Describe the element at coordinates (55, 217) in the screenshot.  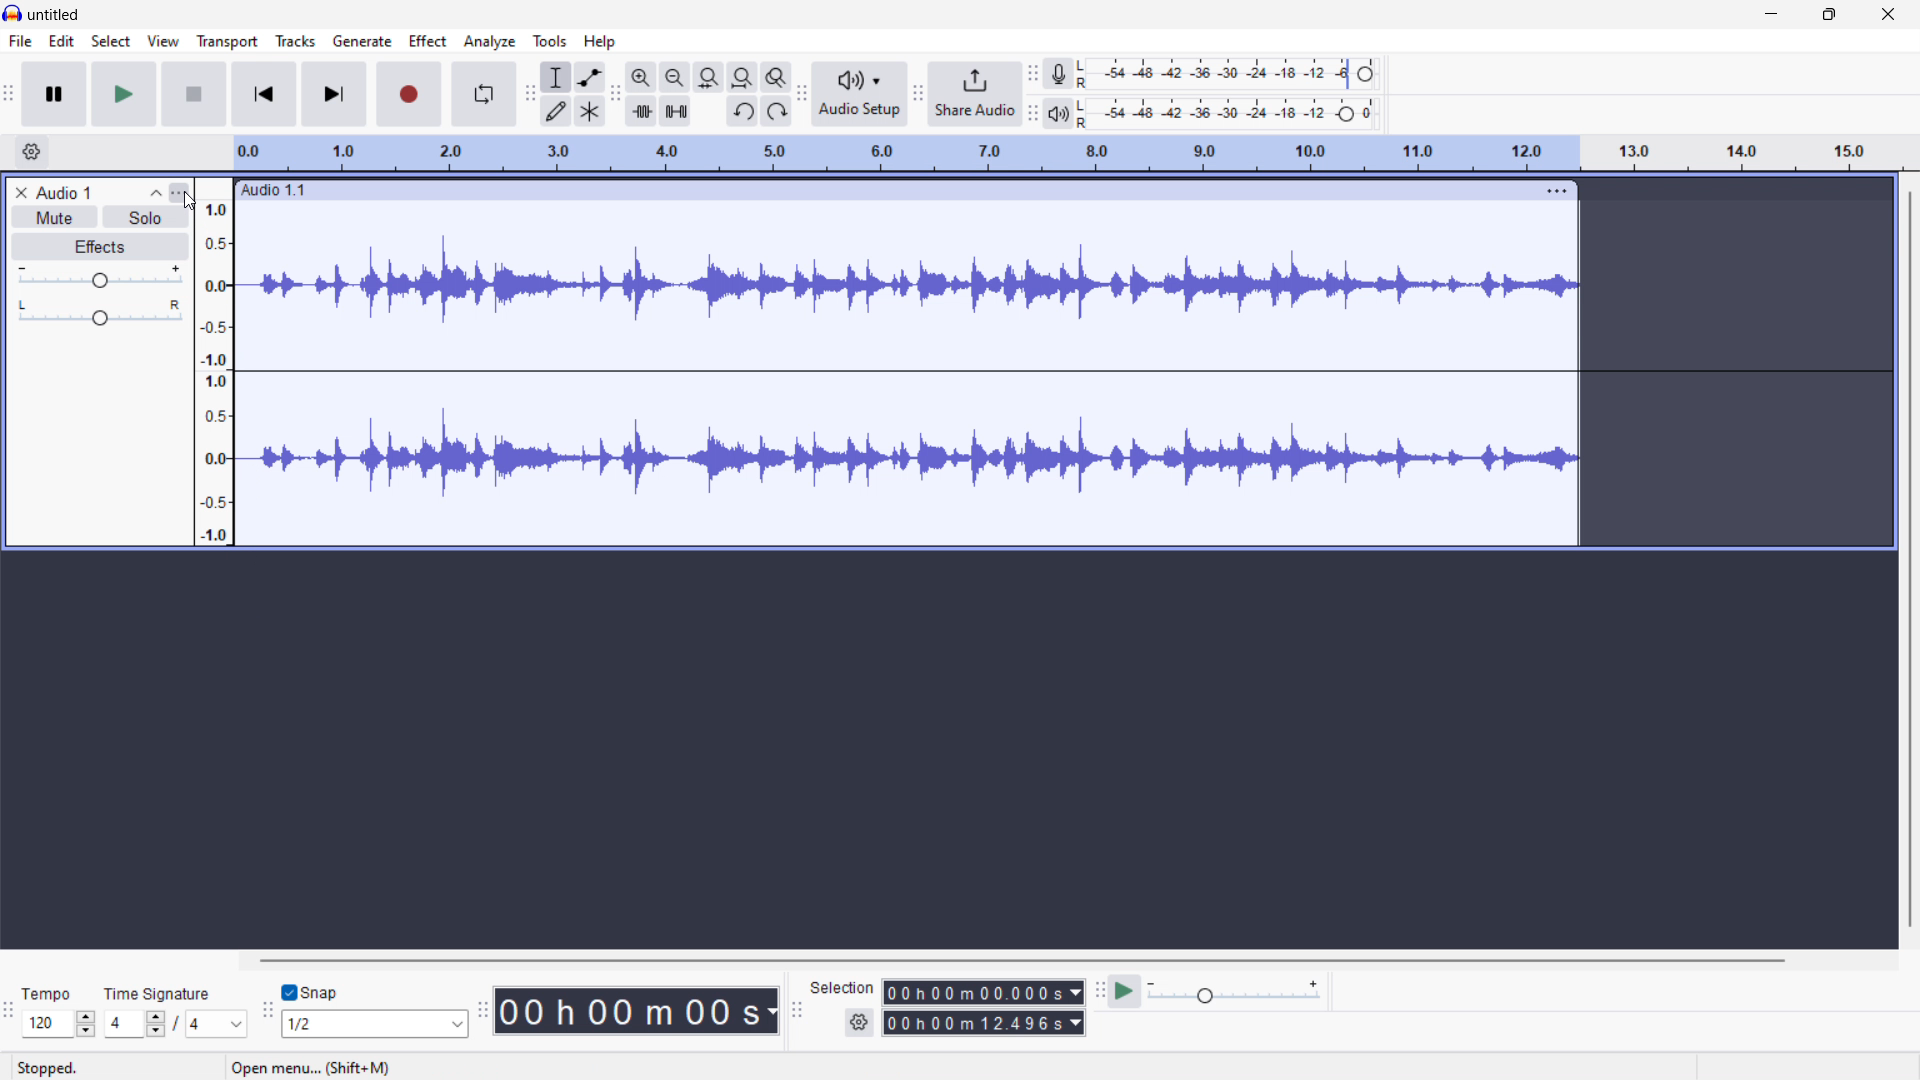
I see `mute` at that location.